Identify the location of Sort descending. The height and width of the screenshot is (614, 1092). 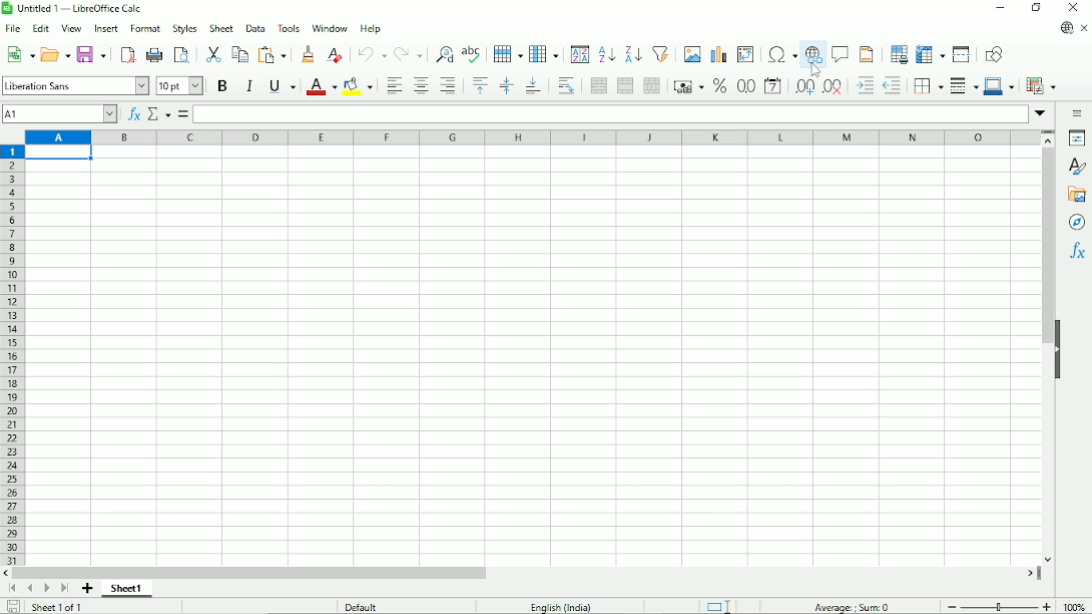
(631, 54).